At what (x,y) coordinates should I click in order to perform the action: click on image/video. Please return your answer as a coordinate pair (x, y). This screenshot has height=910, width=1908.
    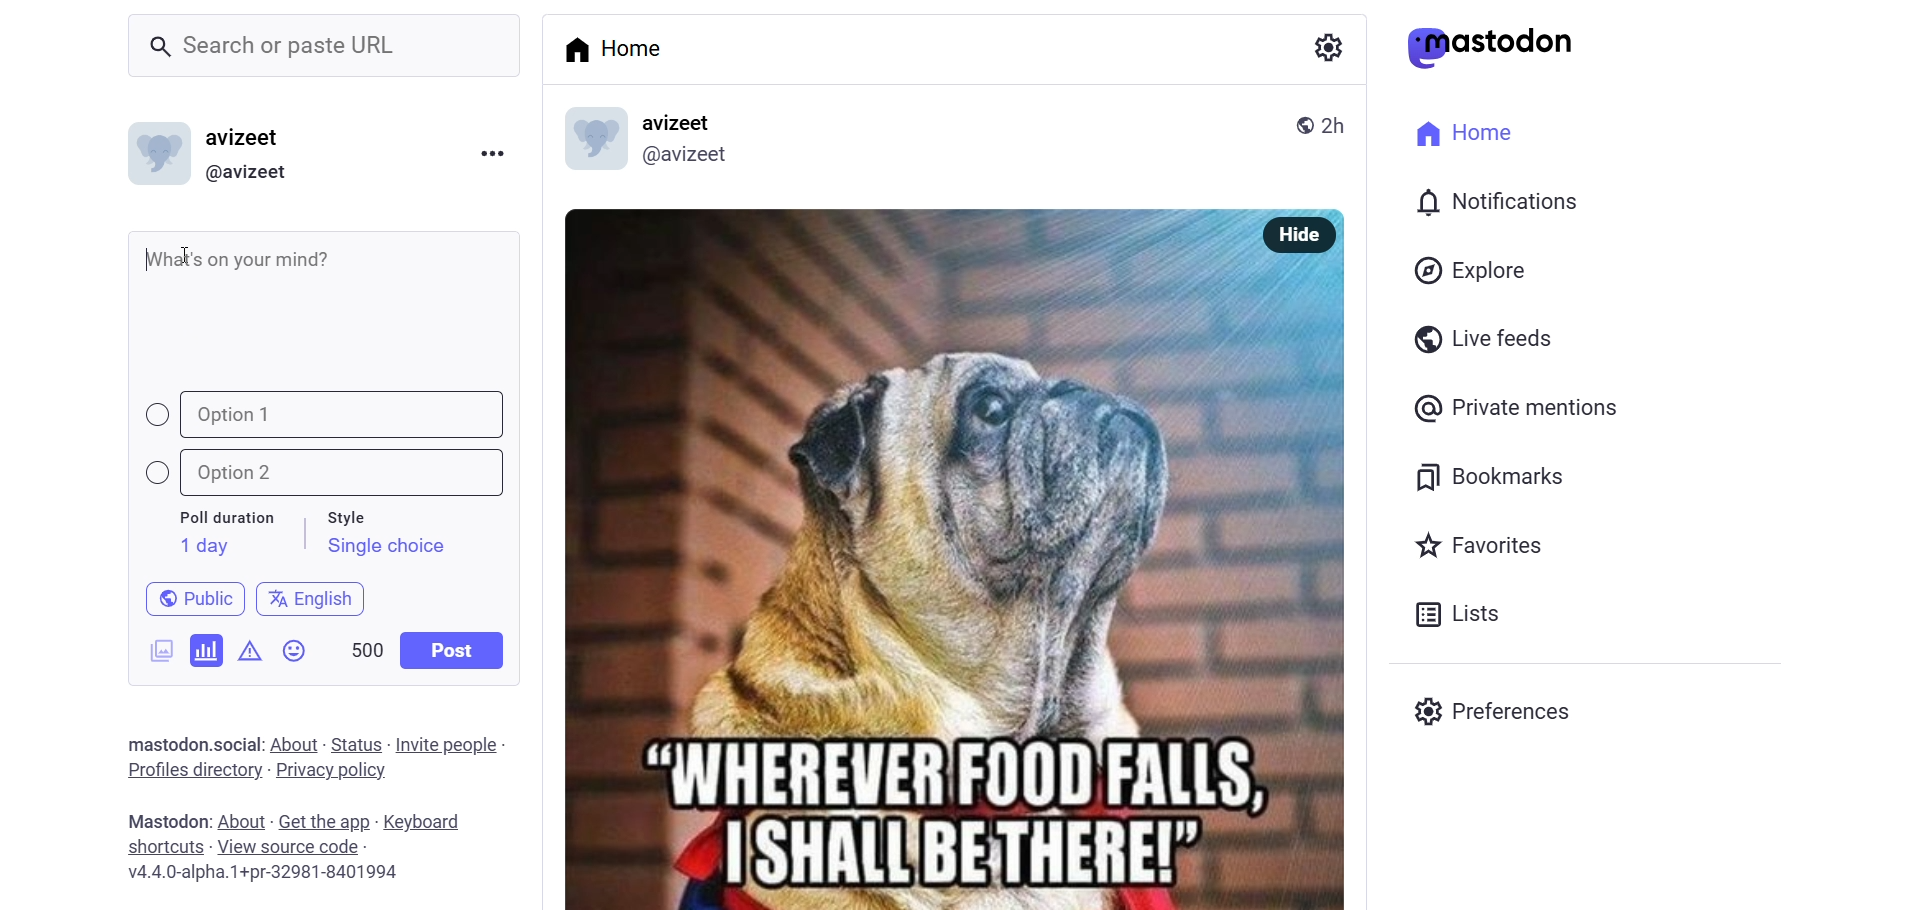
    Looking at the image, I should click on (154, 647).